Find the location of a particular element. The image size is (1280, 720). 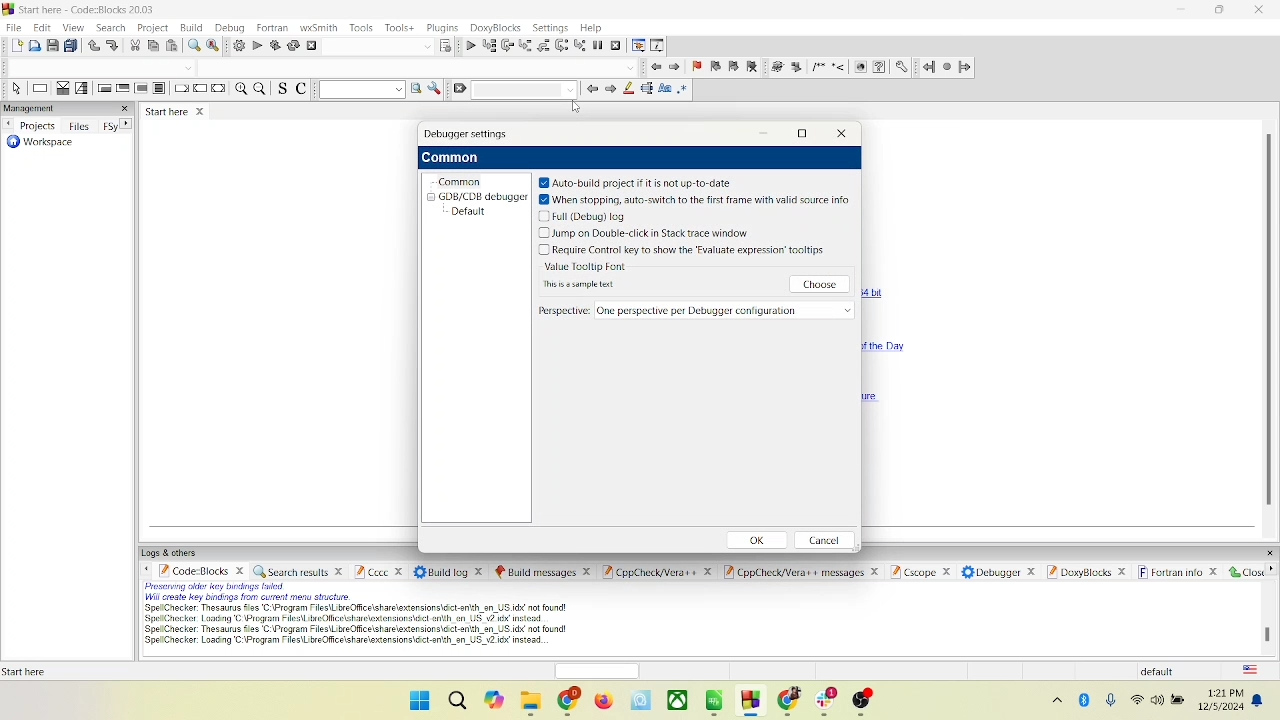

file is located at coordinates (16, 27).